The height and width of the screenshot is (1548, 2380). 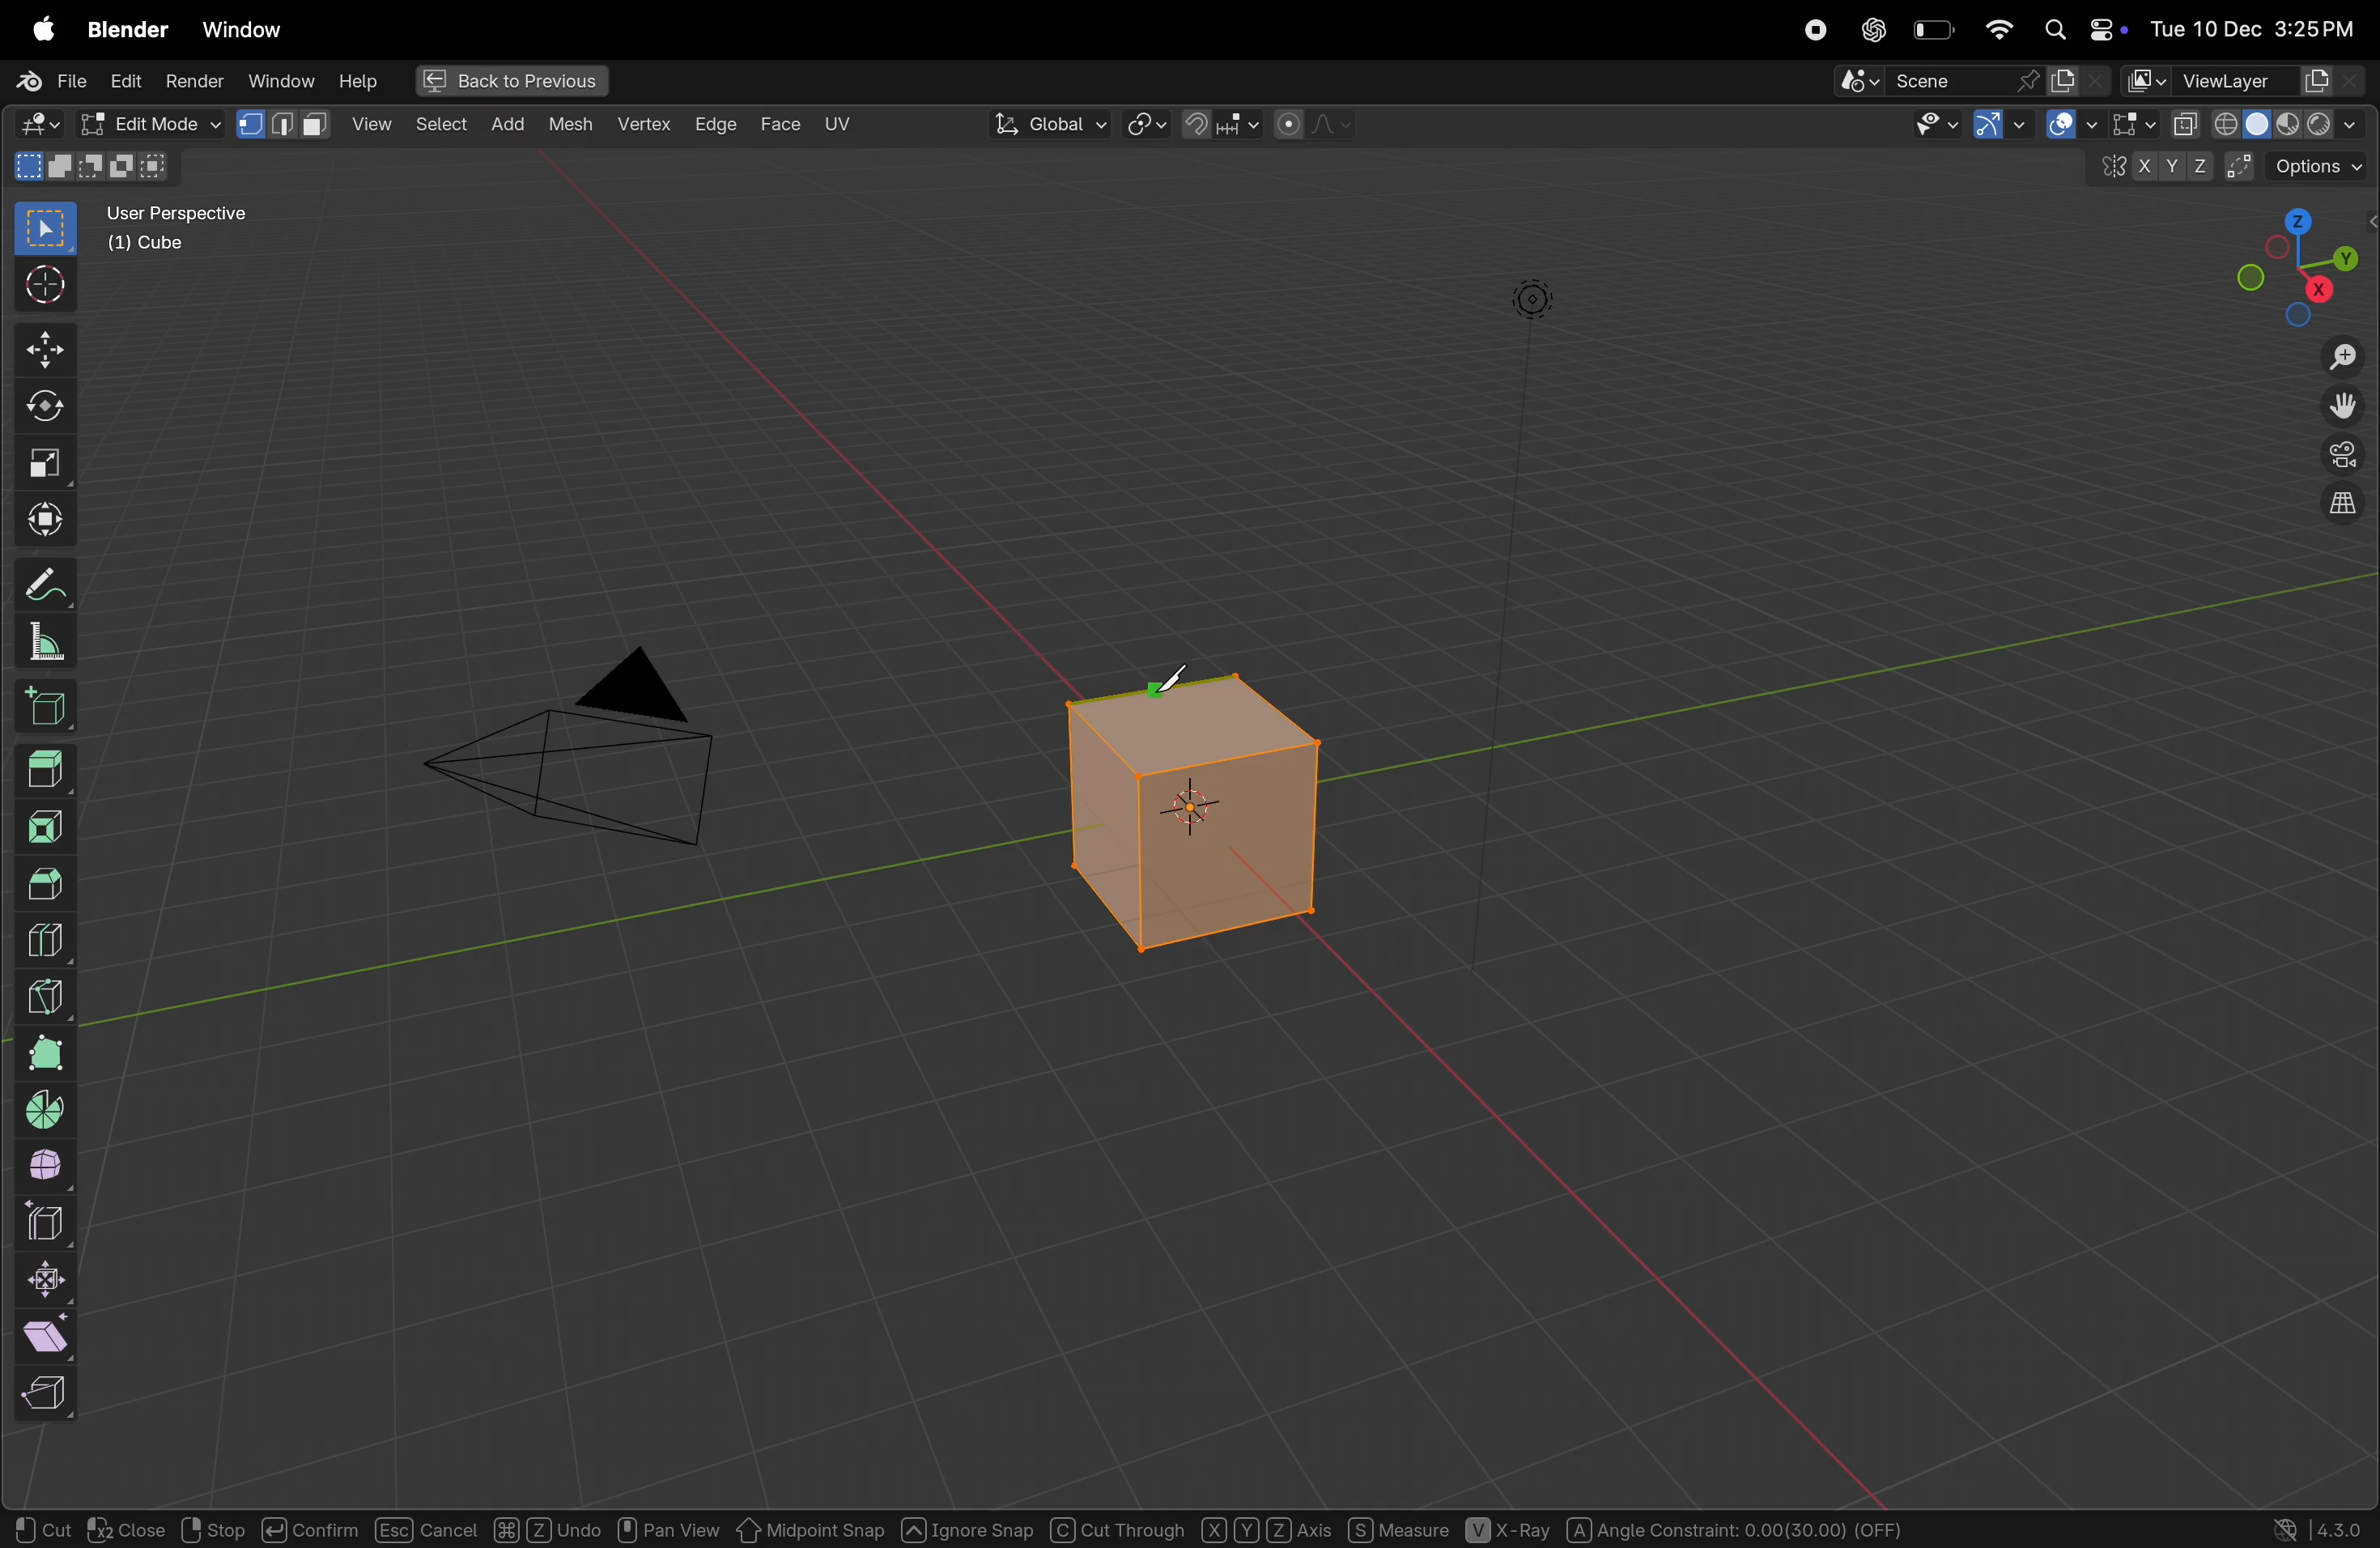 What do you see at coordinates (426, 1529) in the screenshot?
I see `Cancel` at bounding box center [426, 1529].